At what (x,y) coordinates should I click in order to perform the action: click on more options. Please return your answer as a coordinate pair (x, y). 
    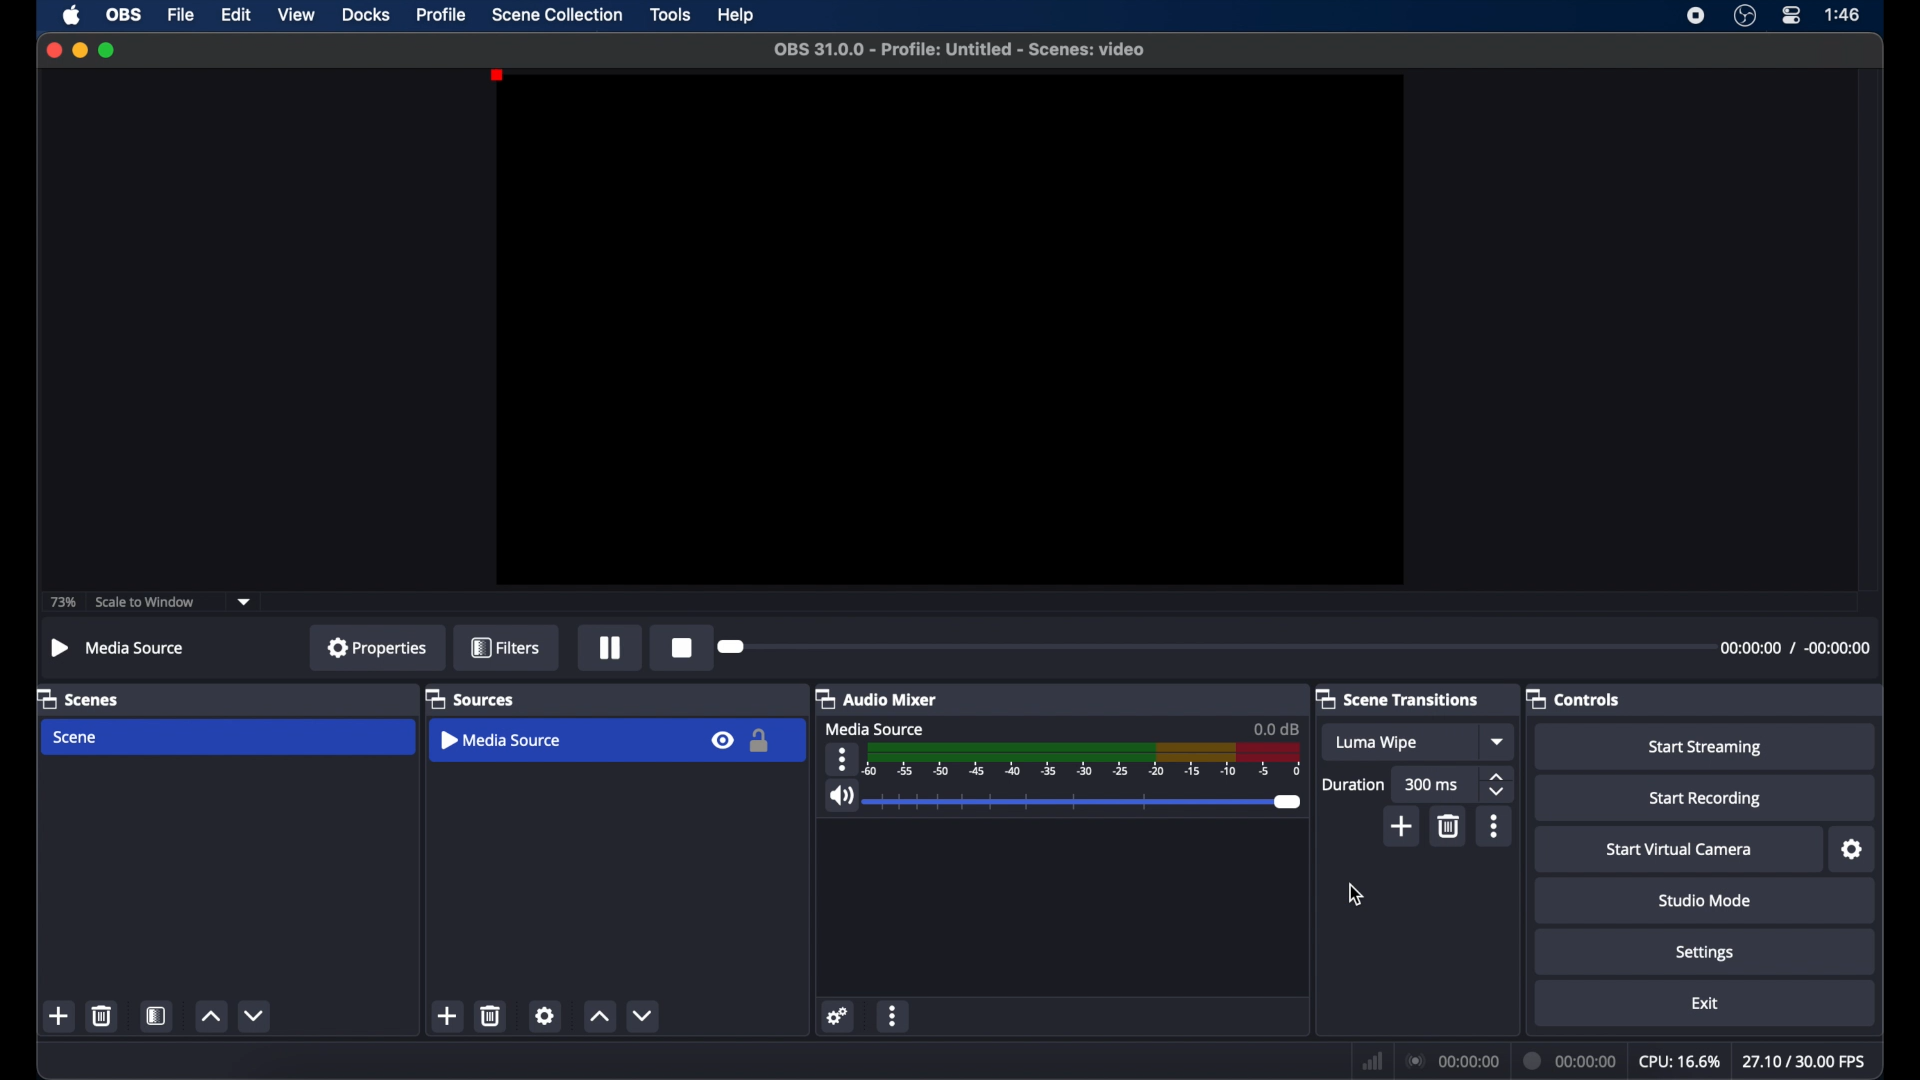
    Looking at the image, I should click on (1496, 826).